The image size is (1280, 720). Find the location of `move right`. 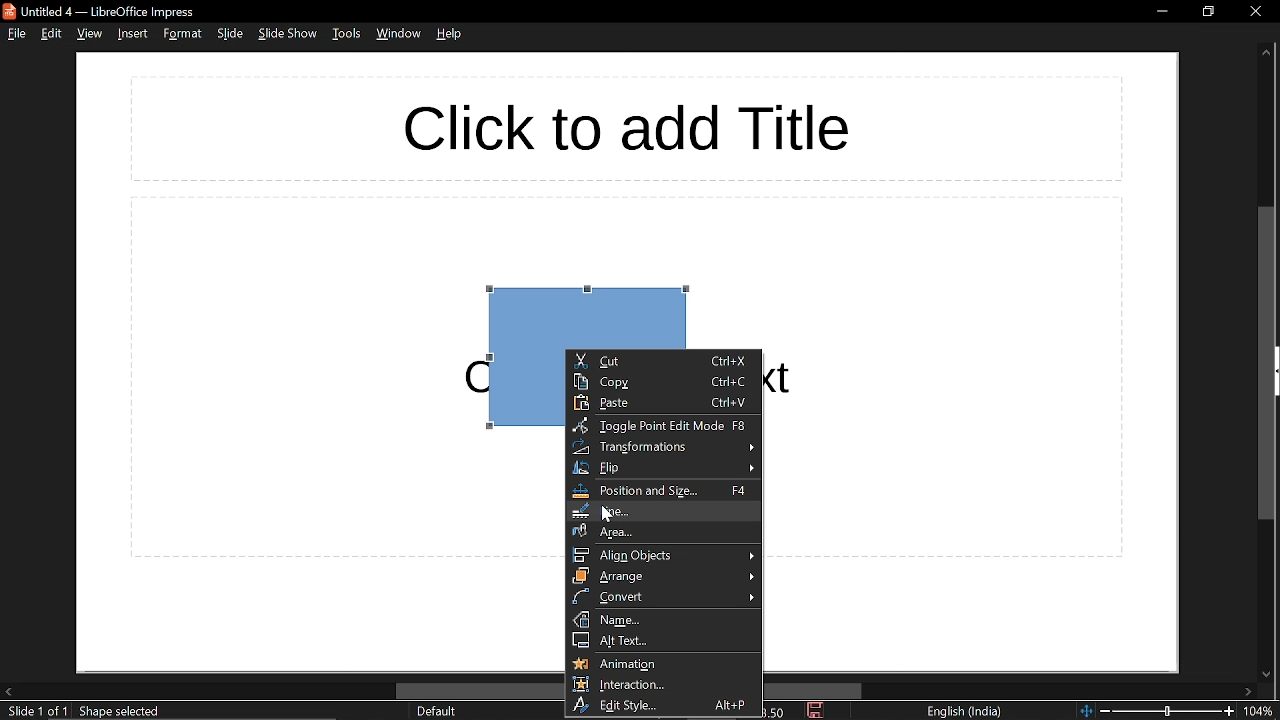

move right is located at coordinates (1253, 690).